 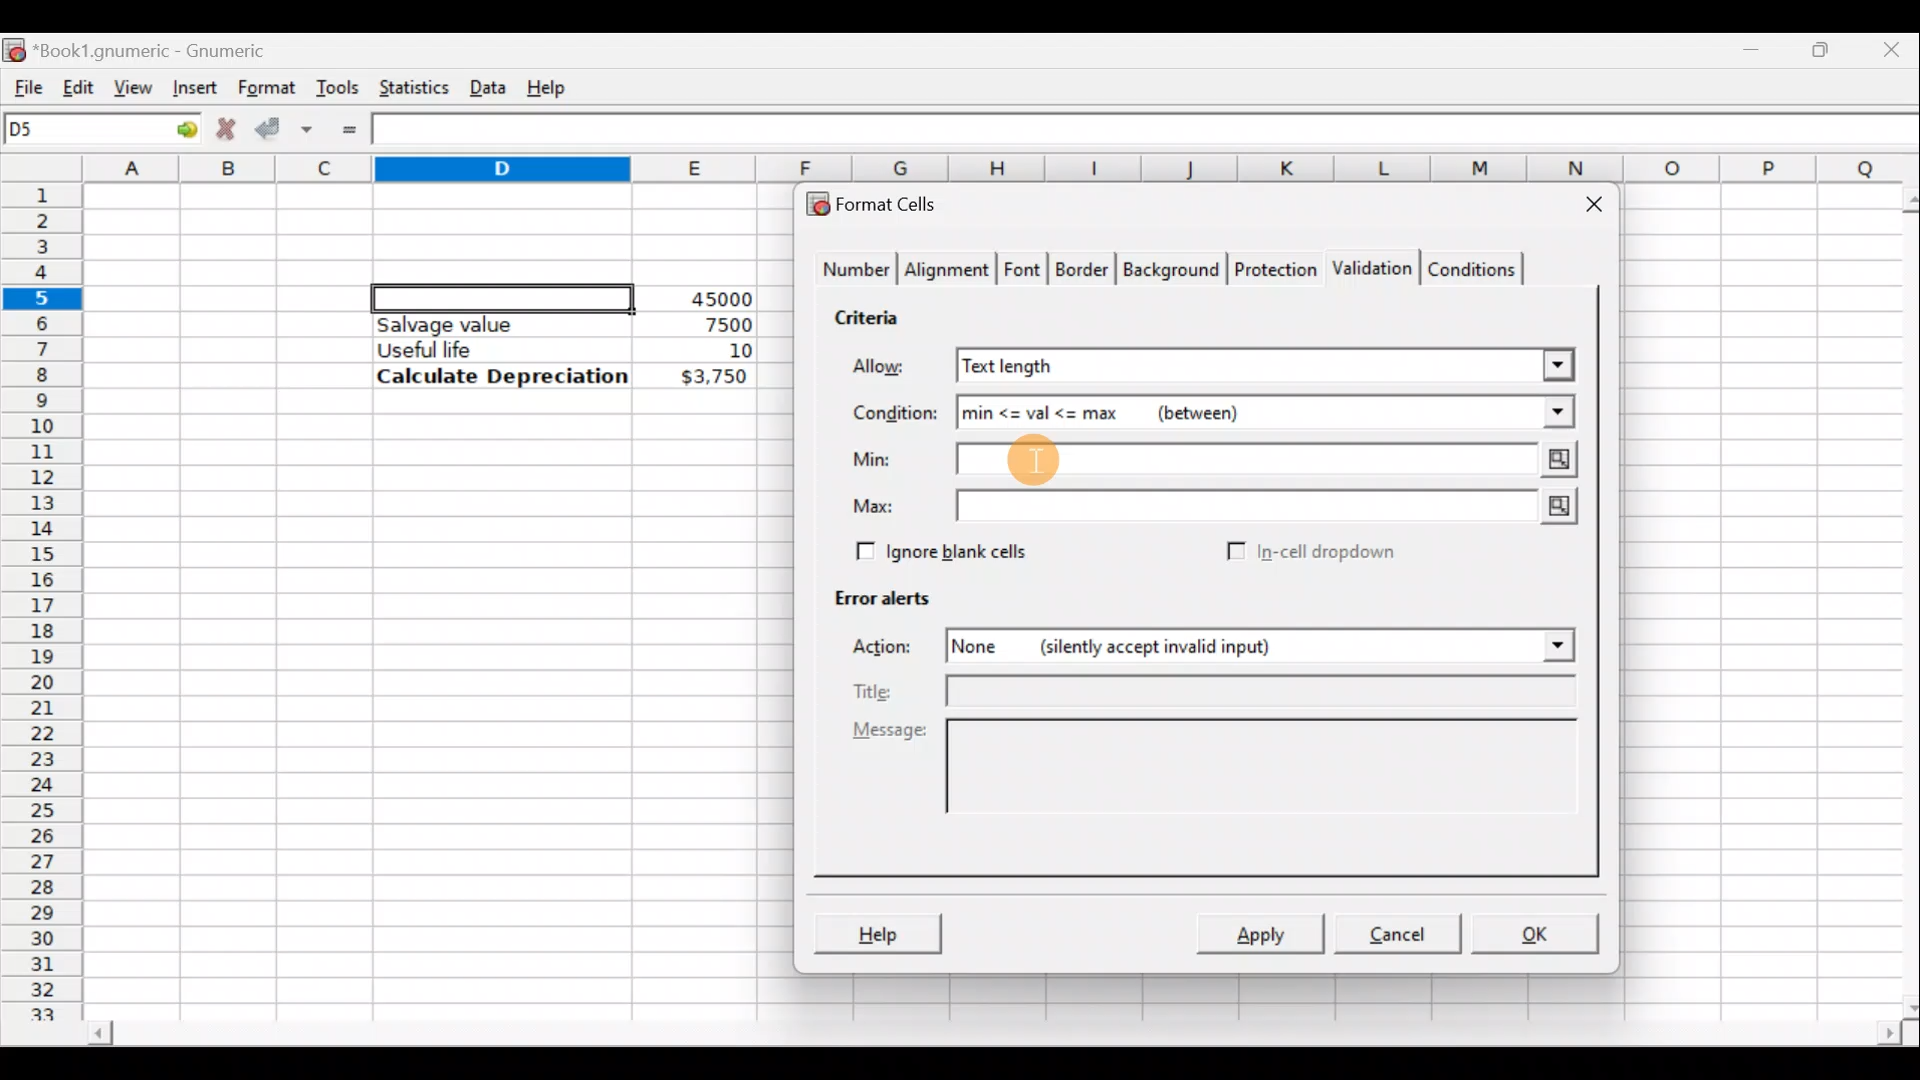 What do you see at coordinates (1556, 363) in the screenshot?
I see `Allow drop down` at bounding box center [1556, 363].